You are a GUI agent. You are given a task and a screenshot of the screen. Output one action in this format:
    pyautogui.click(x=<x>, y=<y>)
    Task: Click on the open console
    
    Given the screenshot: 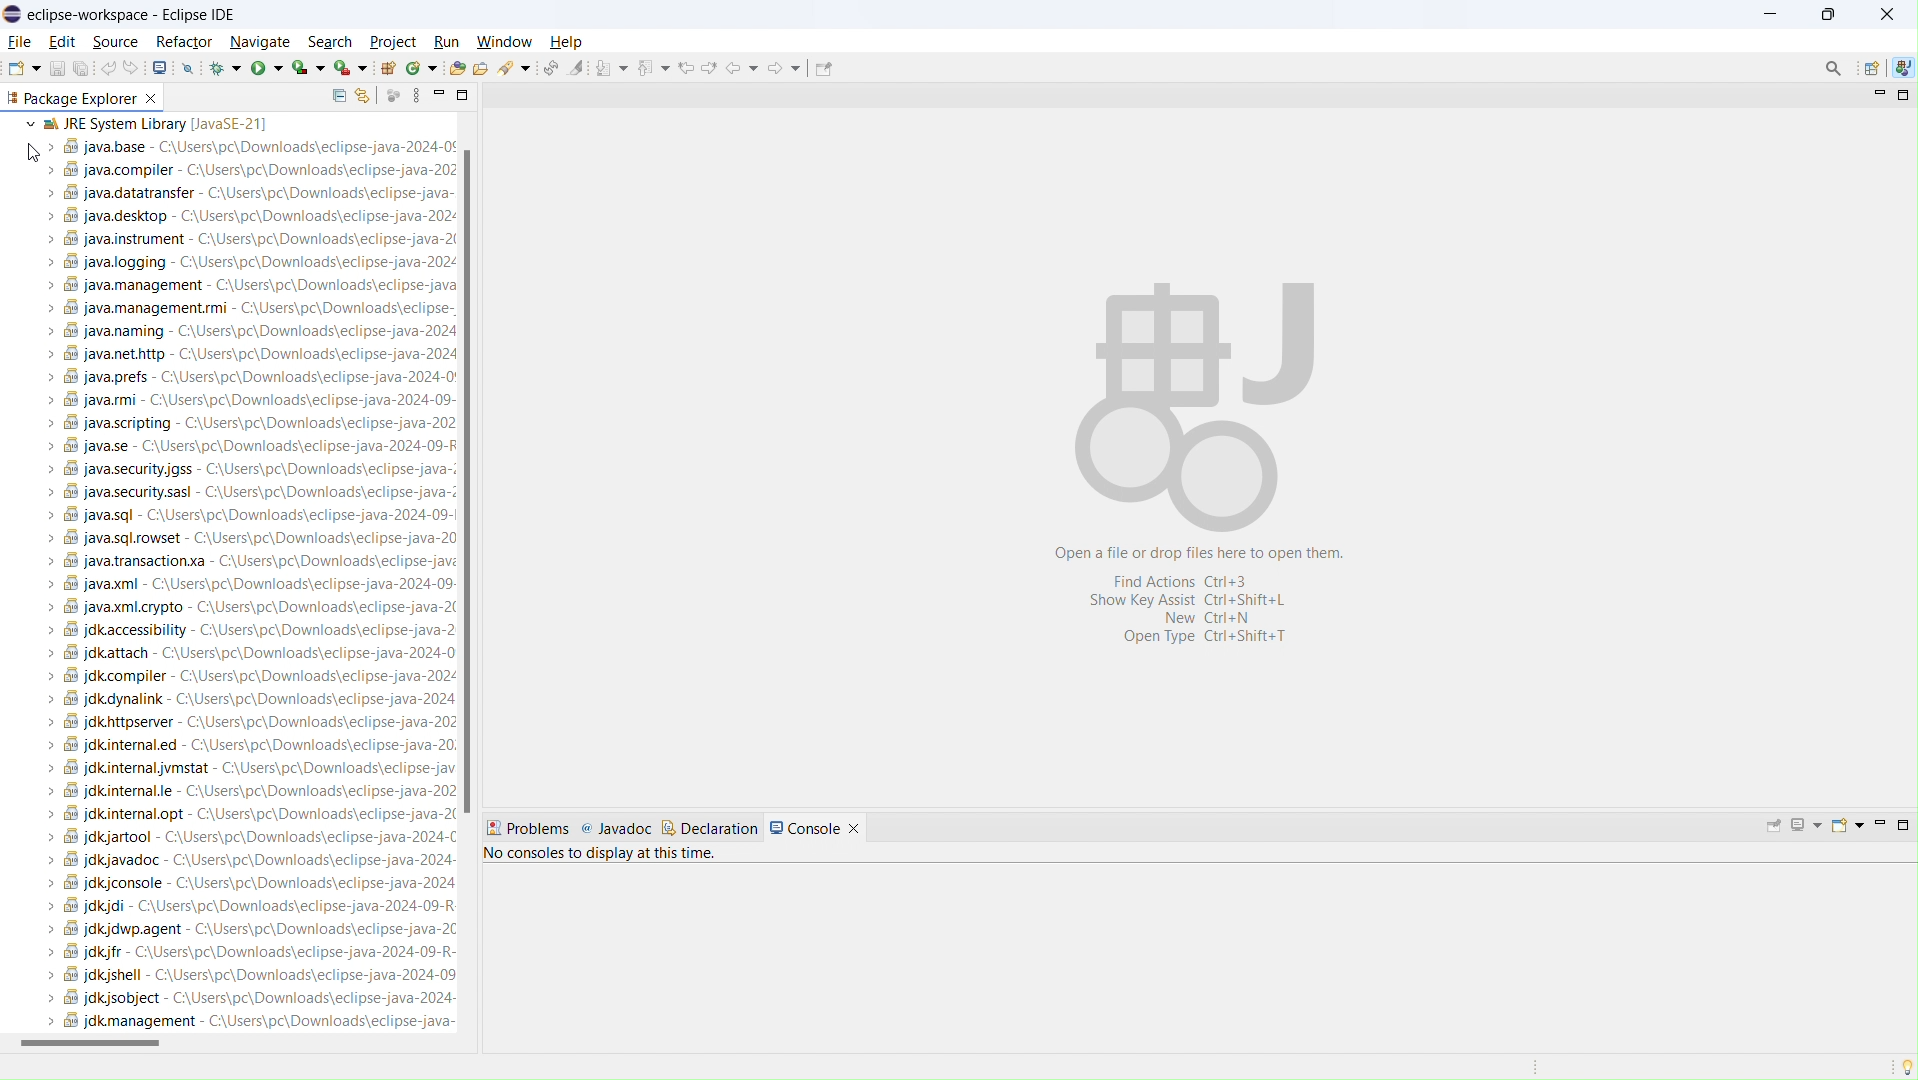 What is the action you would take?
    pyautogui.click(x=160, y=67)
    